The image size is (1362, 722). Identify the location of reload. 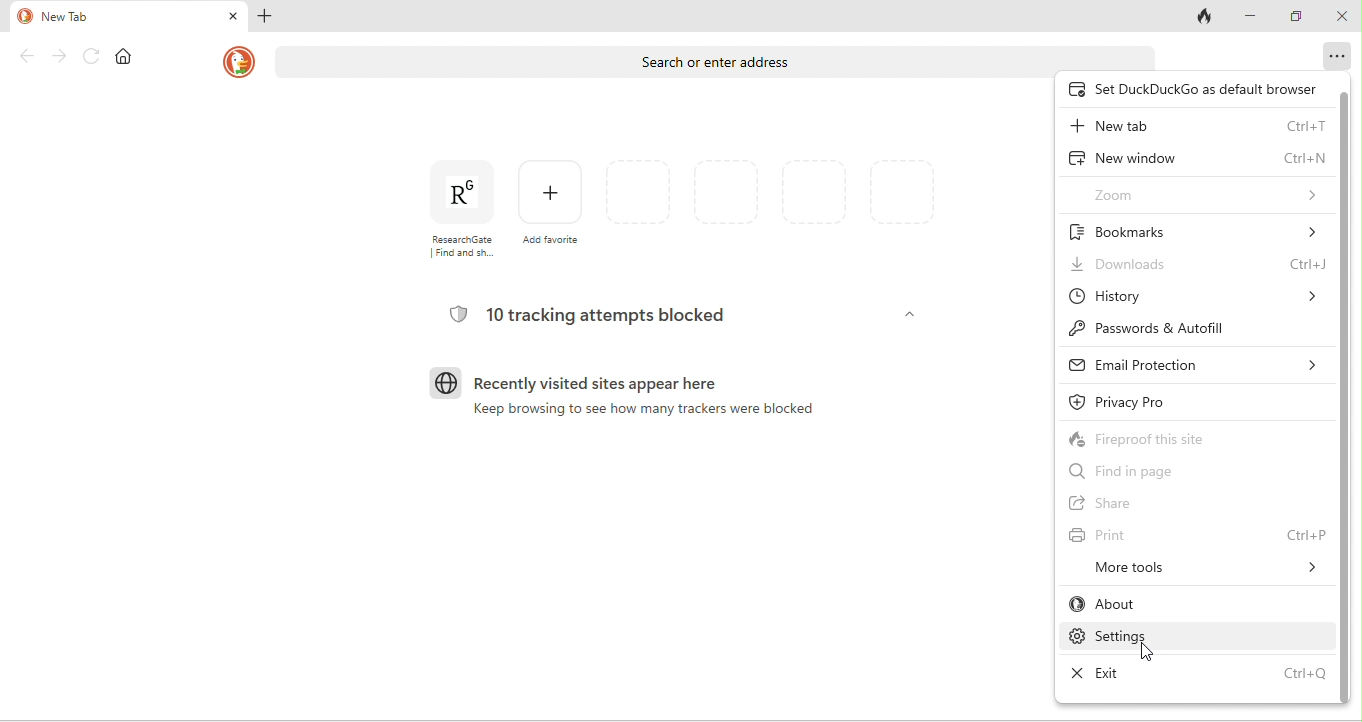
(90, 55).